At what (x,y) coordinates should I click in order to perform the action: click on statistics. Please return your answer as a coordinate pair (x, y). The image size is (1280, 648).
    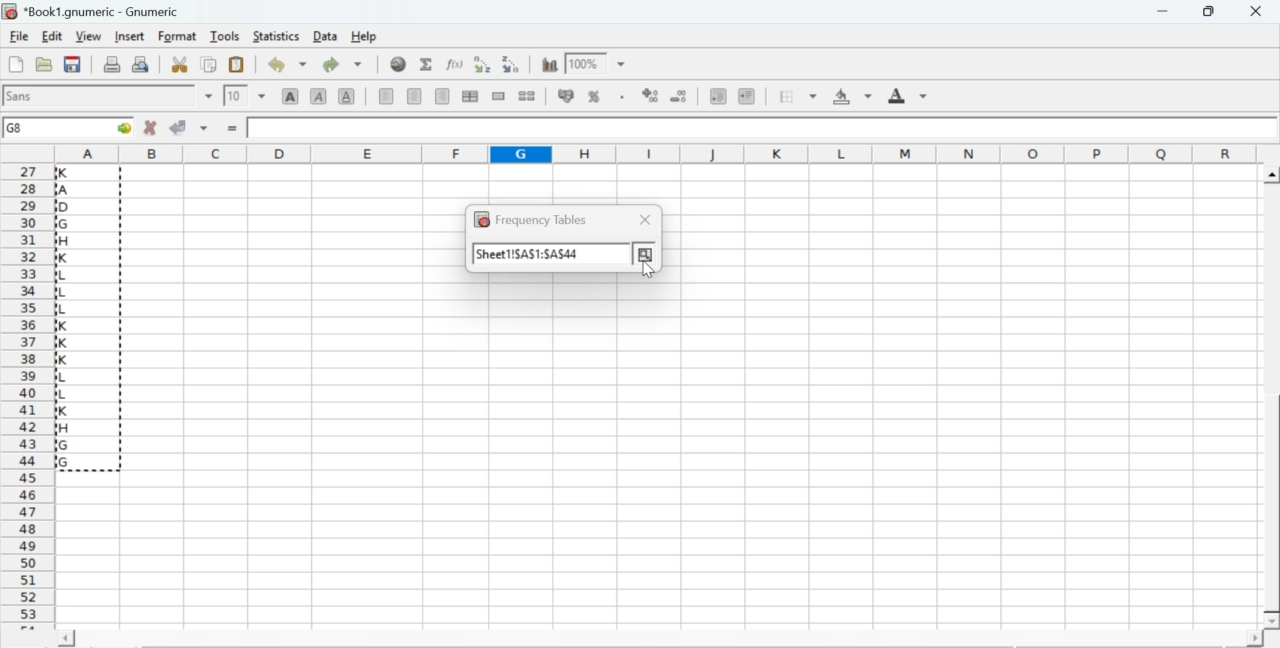
    Looking at the image, I should click on (274, 36).